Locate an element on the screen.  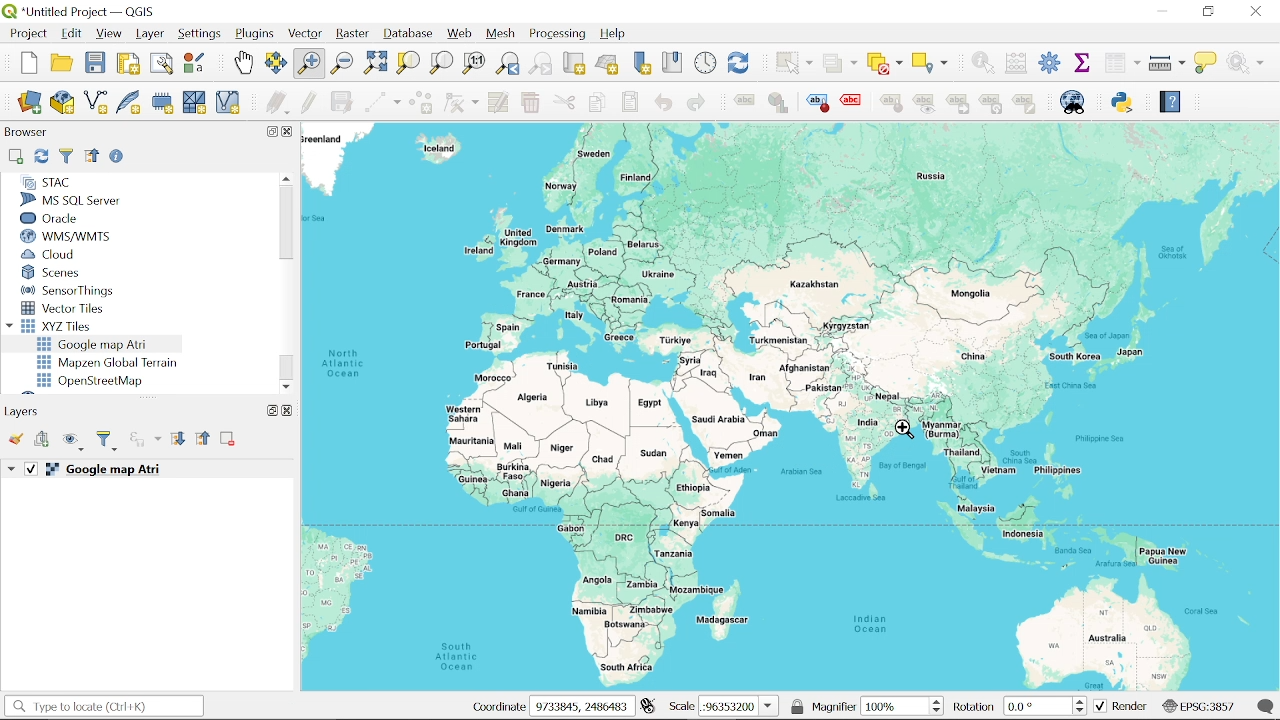
Zoom to last is located at coordinates (507, 65).